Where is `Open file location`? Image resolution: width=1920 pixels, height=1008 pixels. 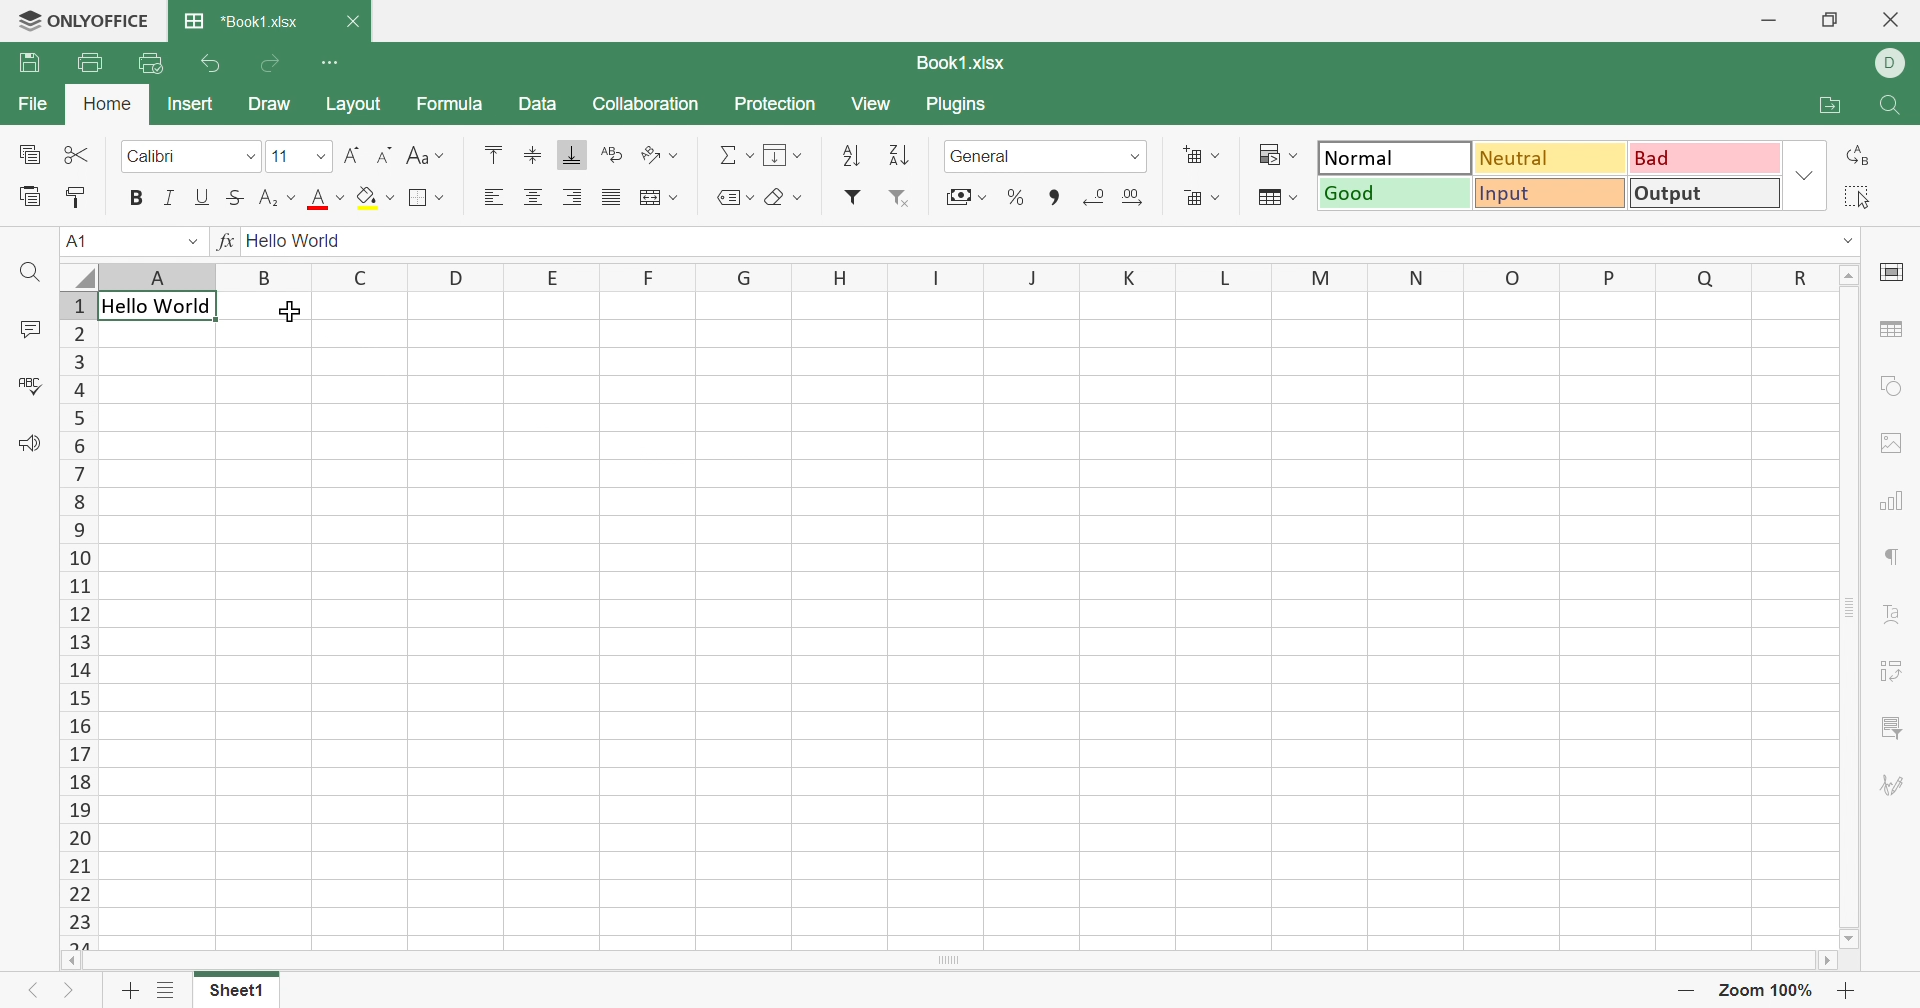 Open file location is located at coordinates (1829, 107).